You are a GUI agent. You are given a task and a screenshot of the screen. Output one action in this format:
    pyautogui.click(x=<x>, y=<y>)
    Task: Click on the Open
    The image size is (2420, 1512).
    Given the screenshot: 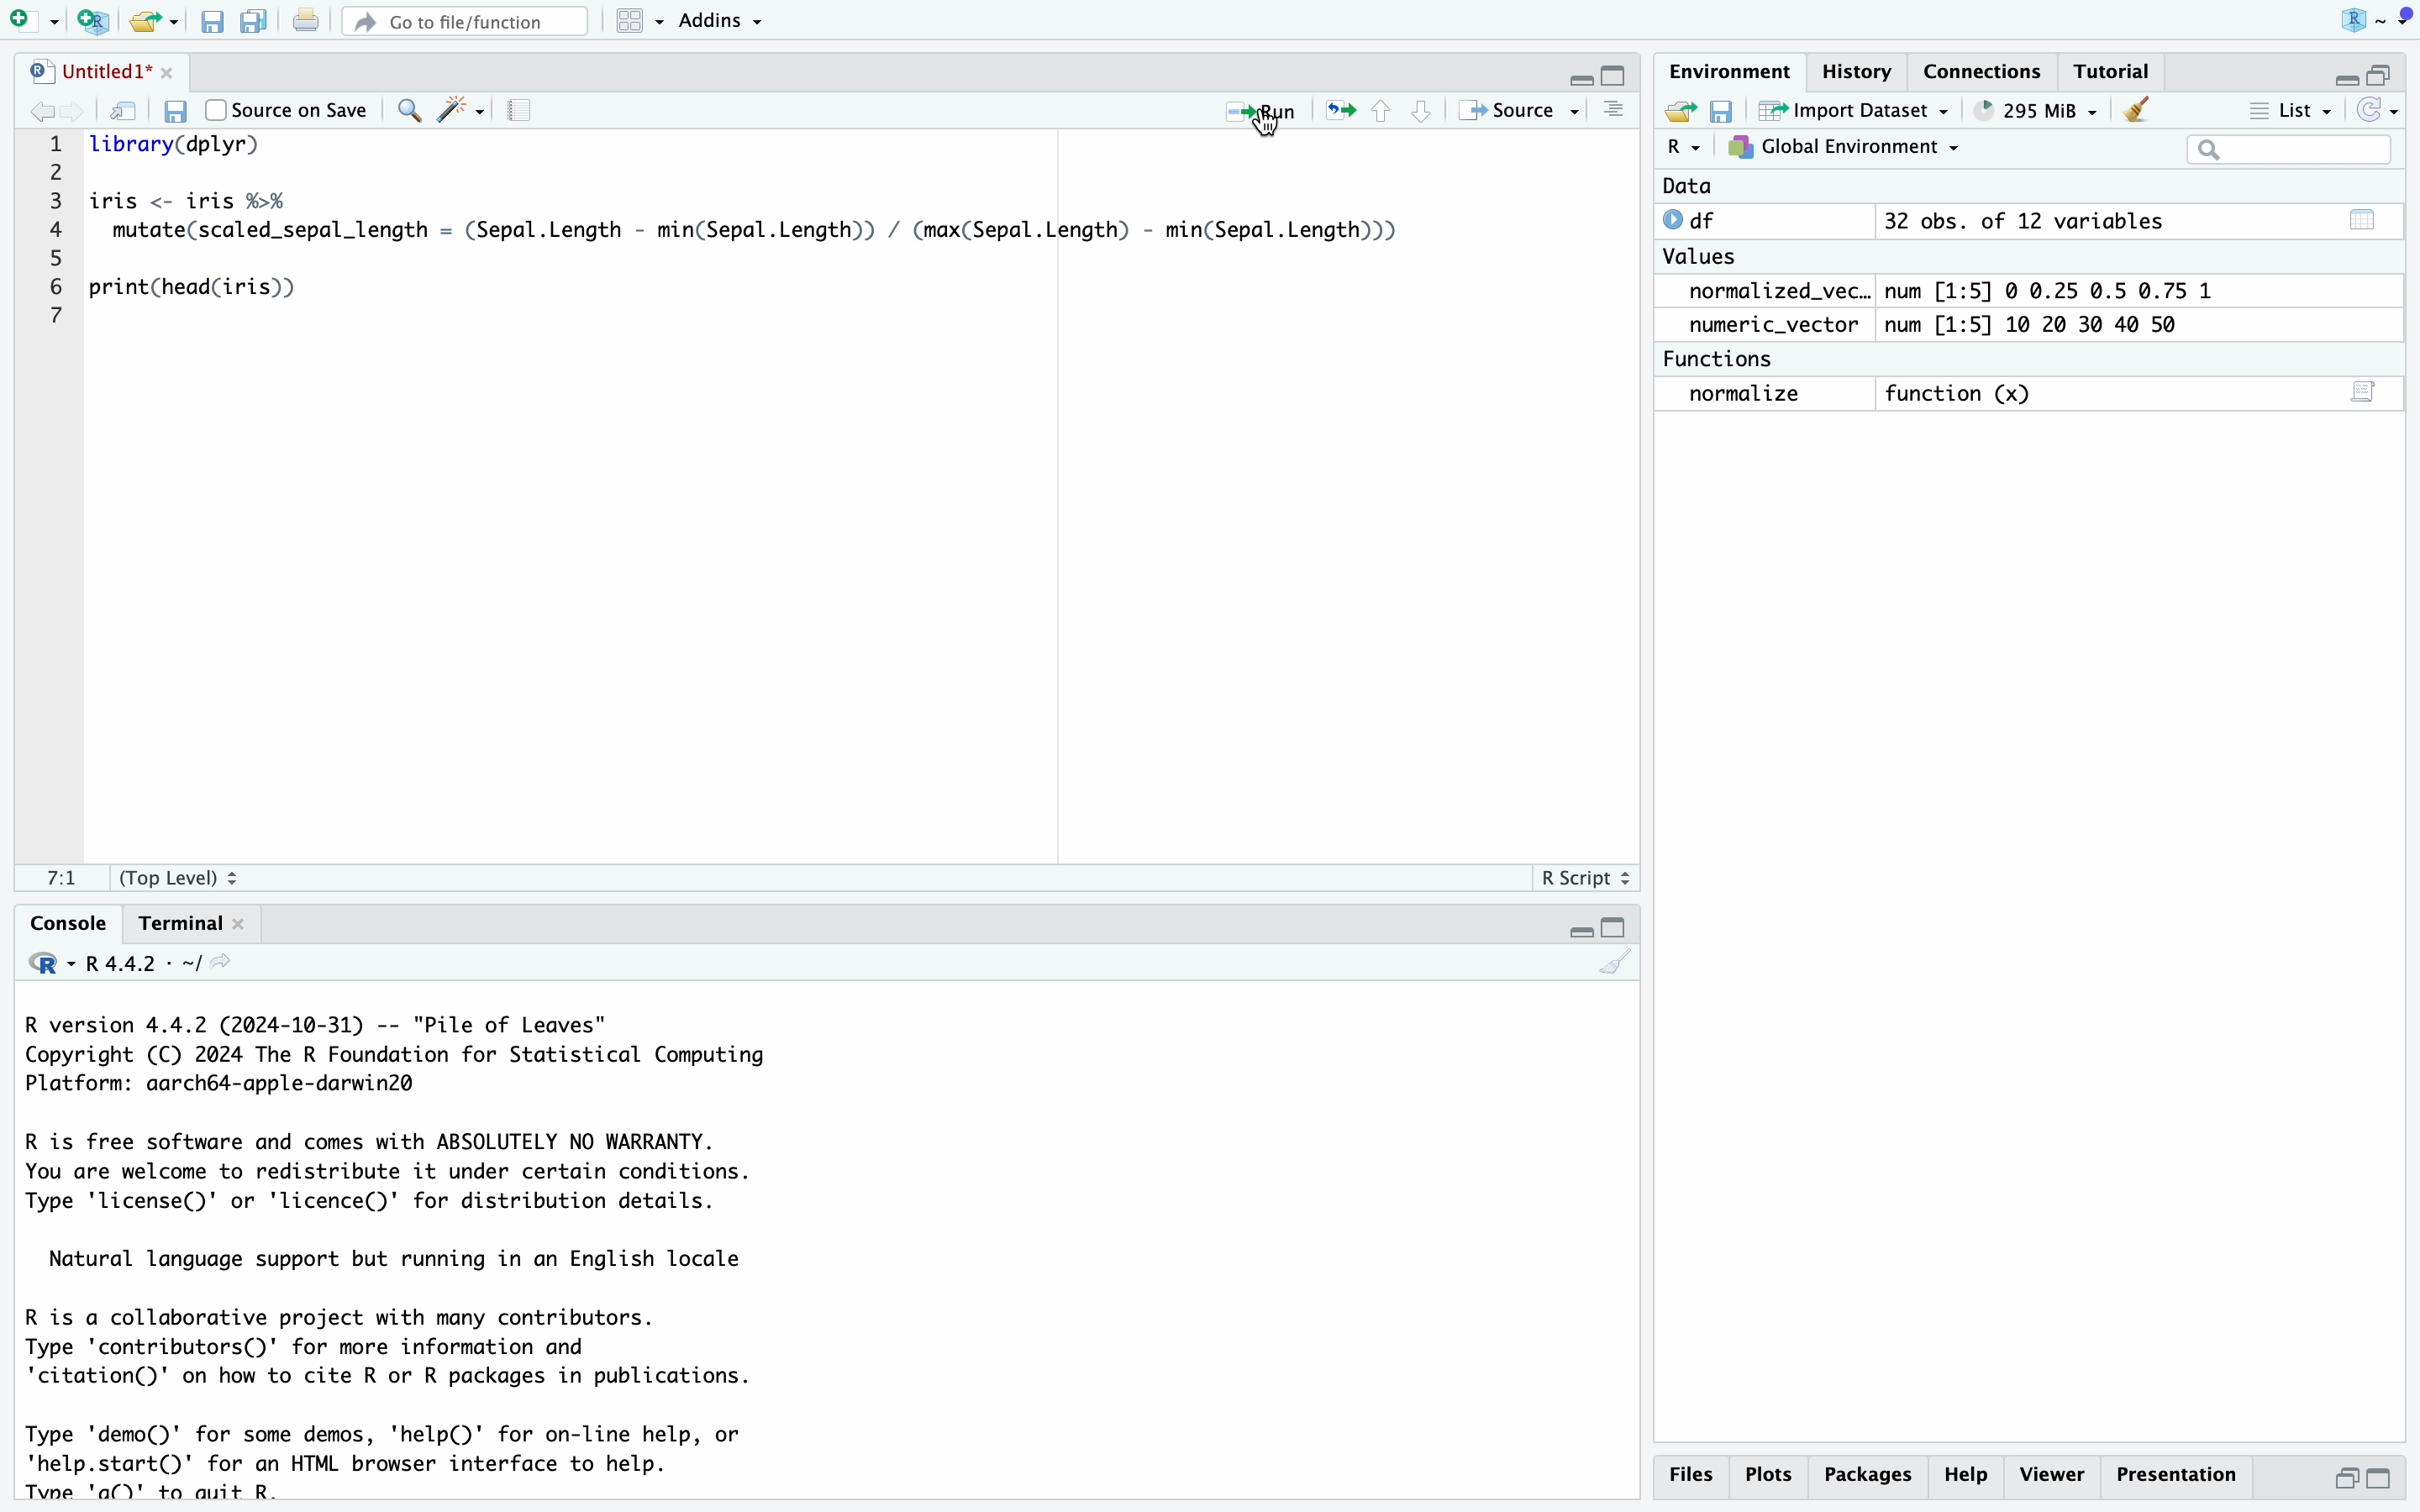 What is the action you would take?
    pyautogui.click(x=156, y=22)
    